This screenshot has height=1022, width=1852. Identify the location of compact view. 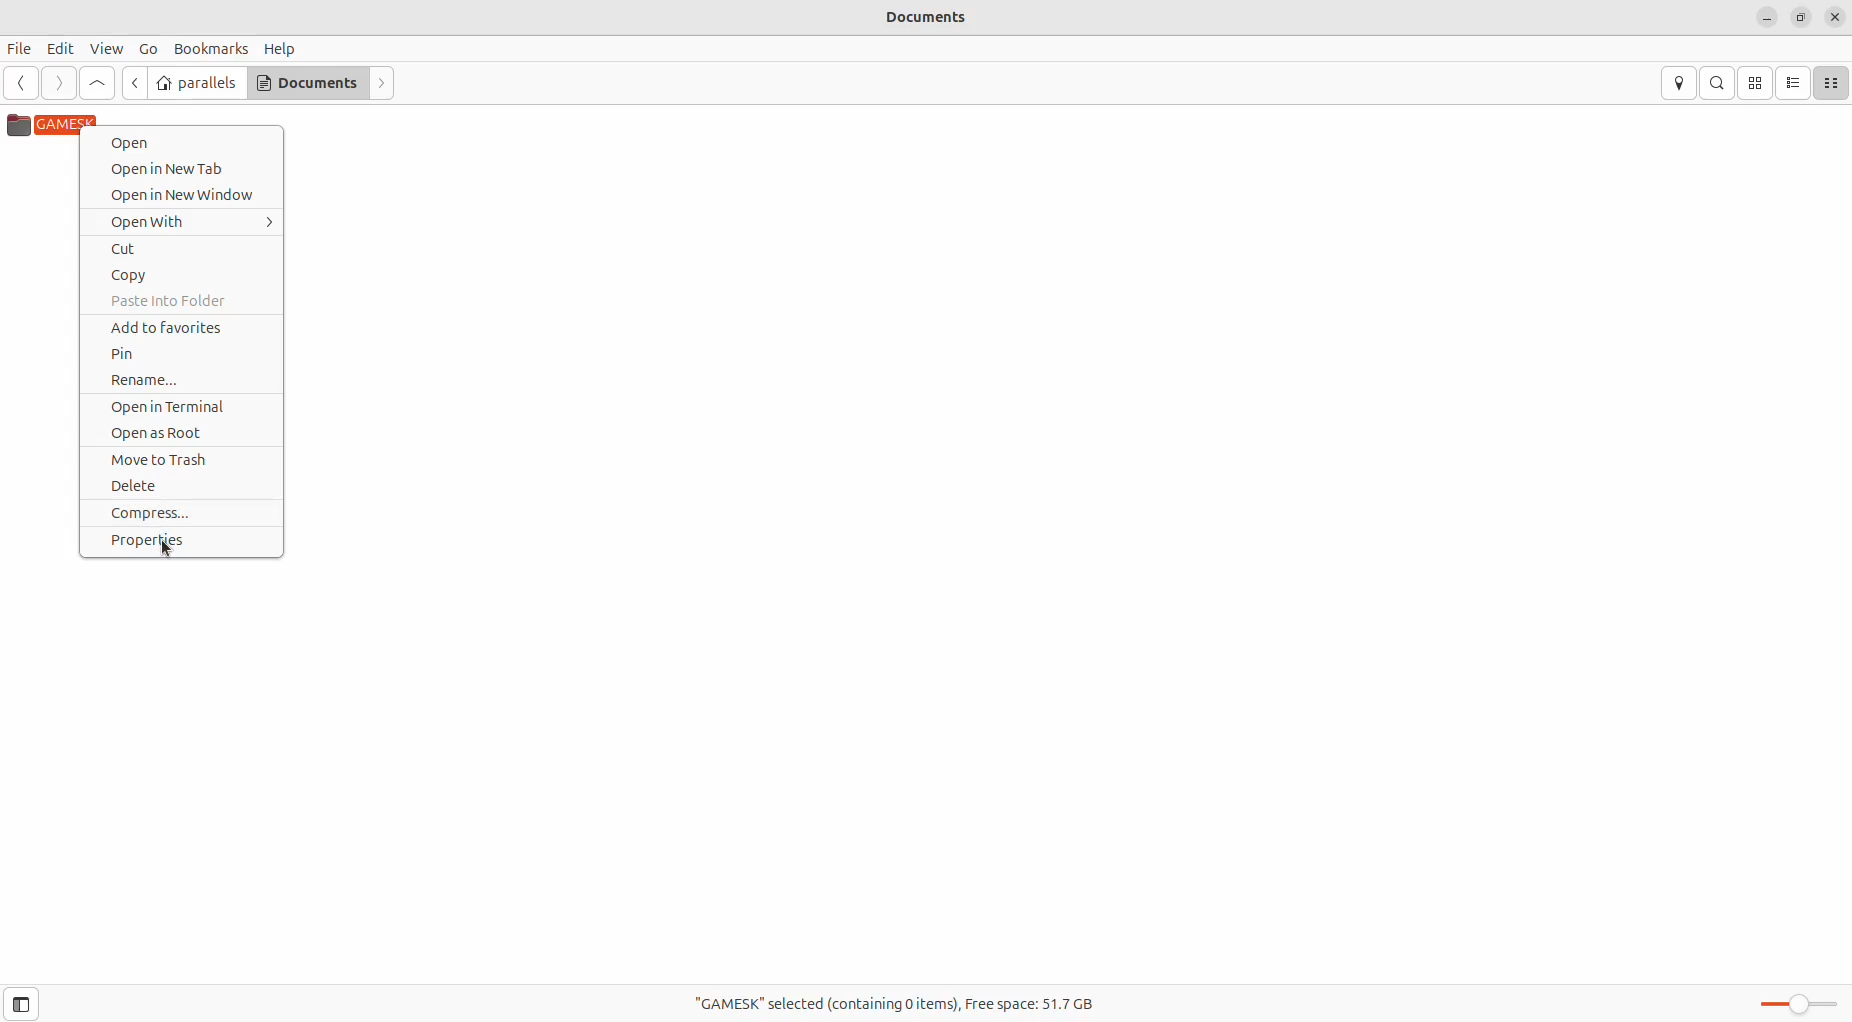
(1829, 85).